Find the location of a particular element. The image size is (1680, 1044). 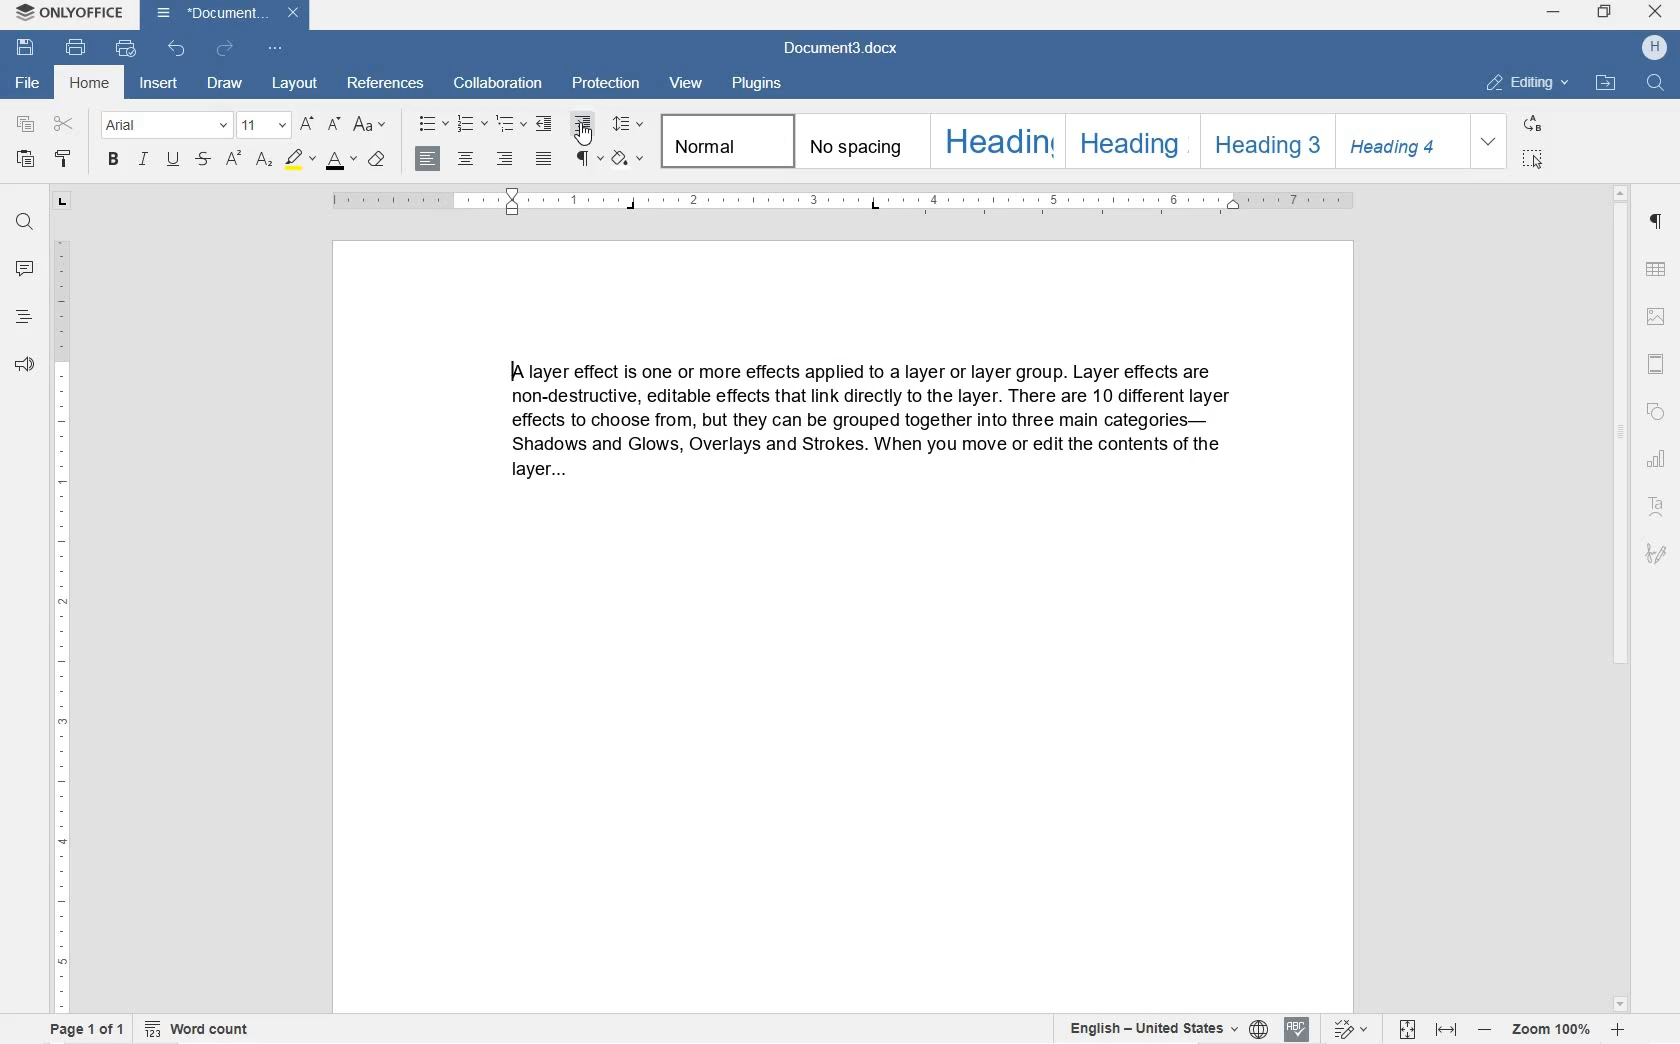

DECREASE INDENT is located at coordinates (544, 125).